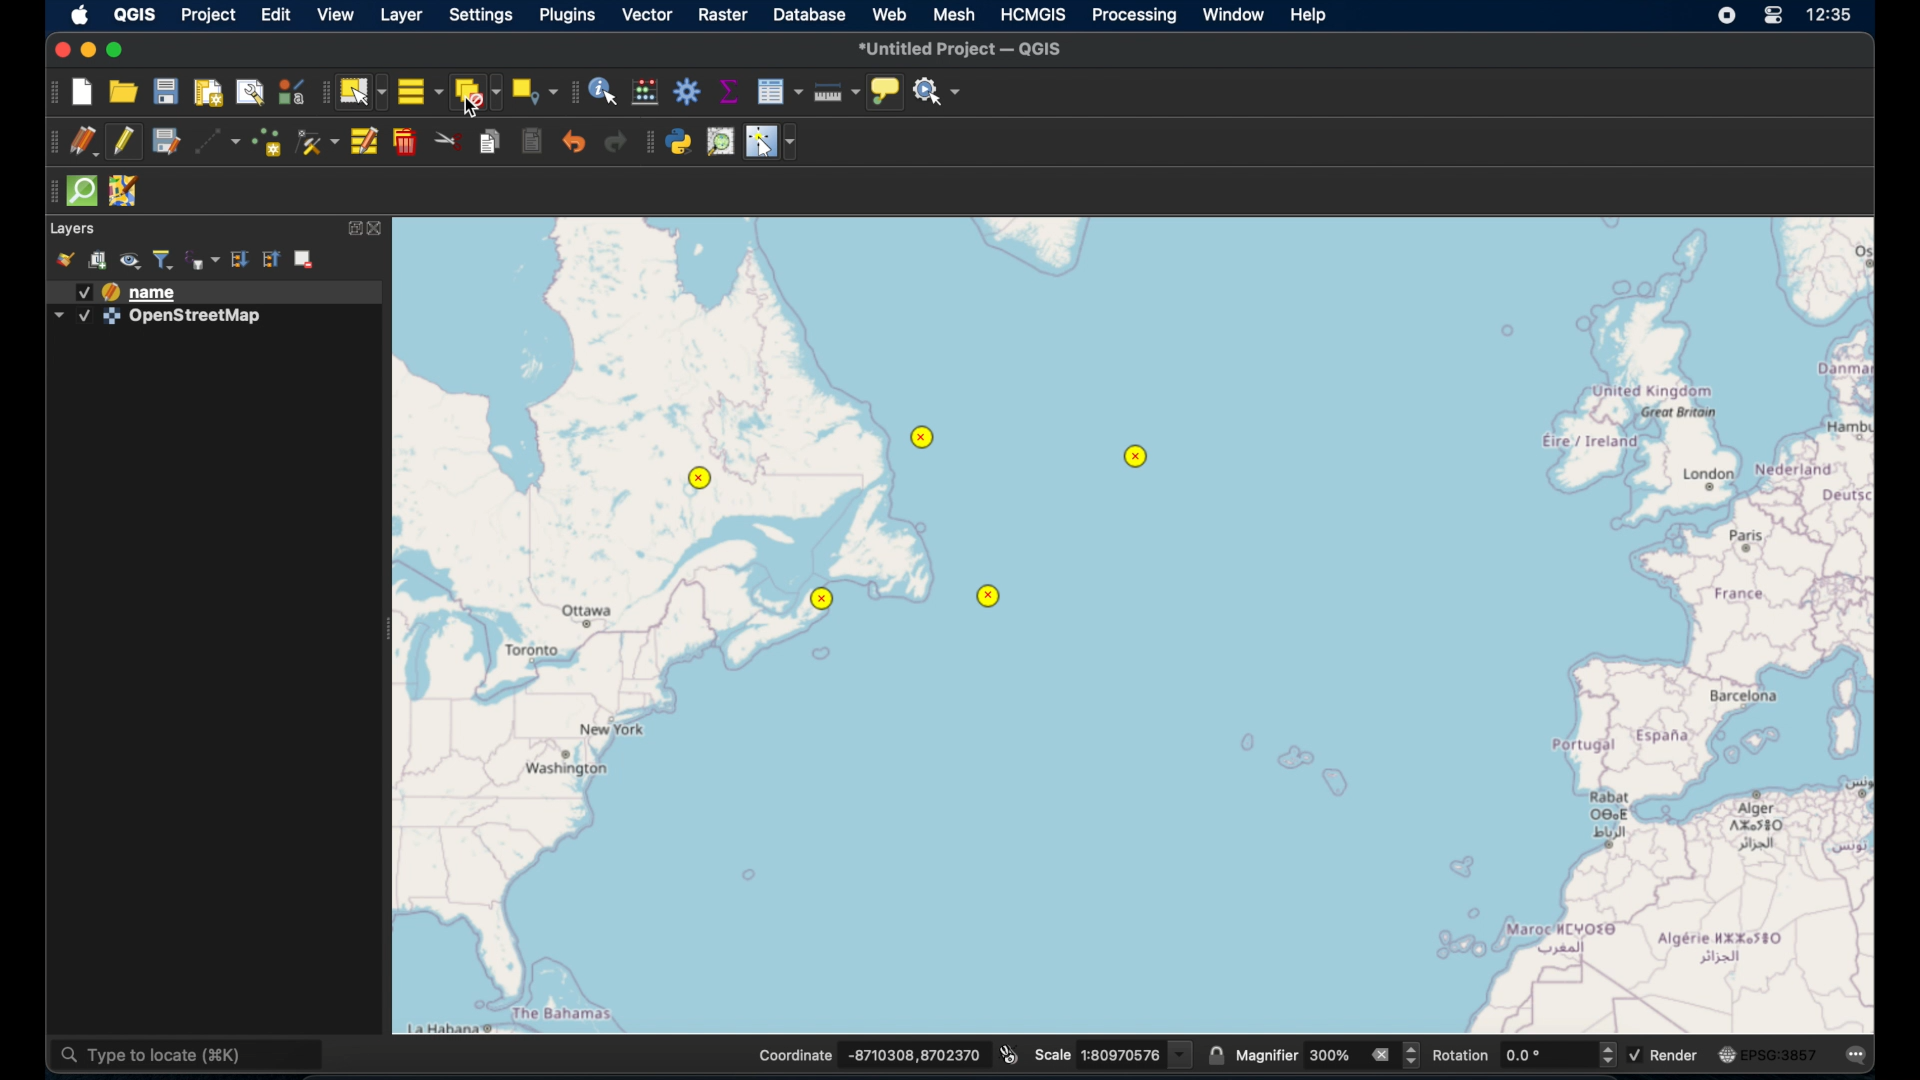 This screenshot has height=1080, width=1920. Describe the element at coordinates (687, 93) in the screenshot. I see `toolbox` at that location.